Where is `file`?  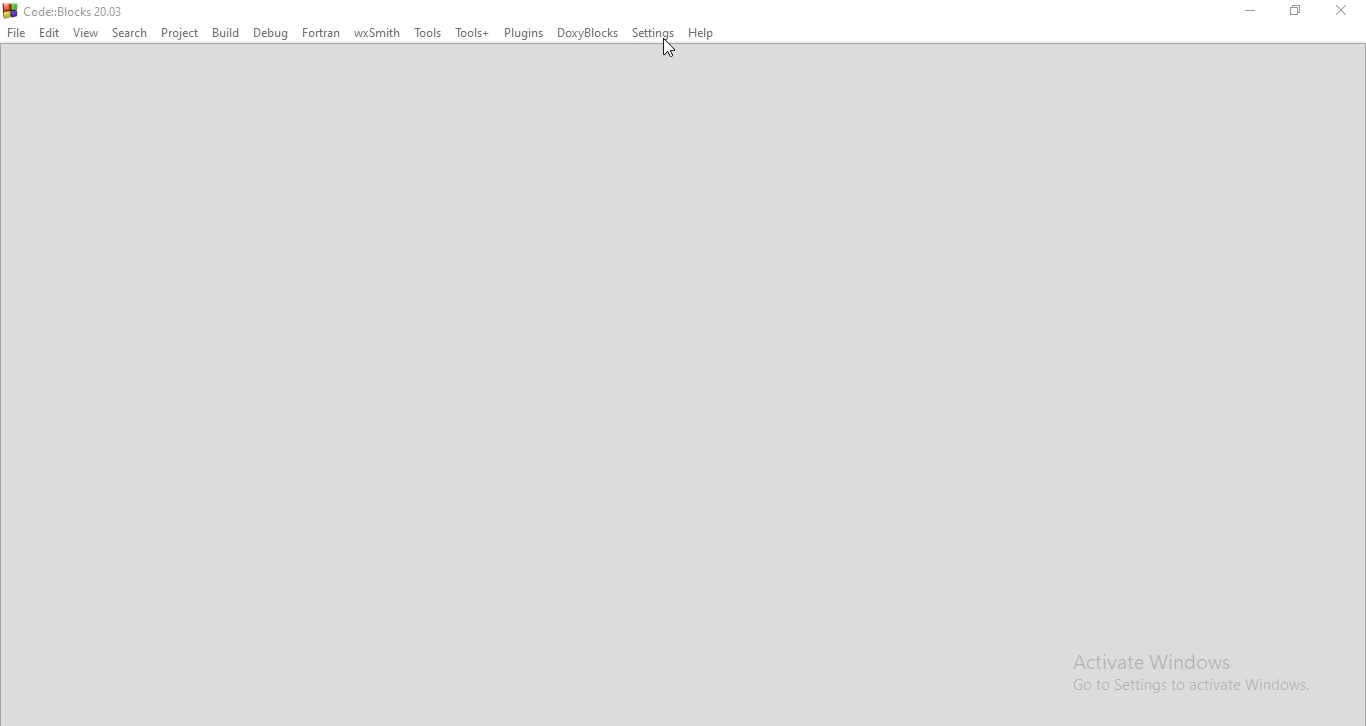
file is located at coordinates (15, 31).